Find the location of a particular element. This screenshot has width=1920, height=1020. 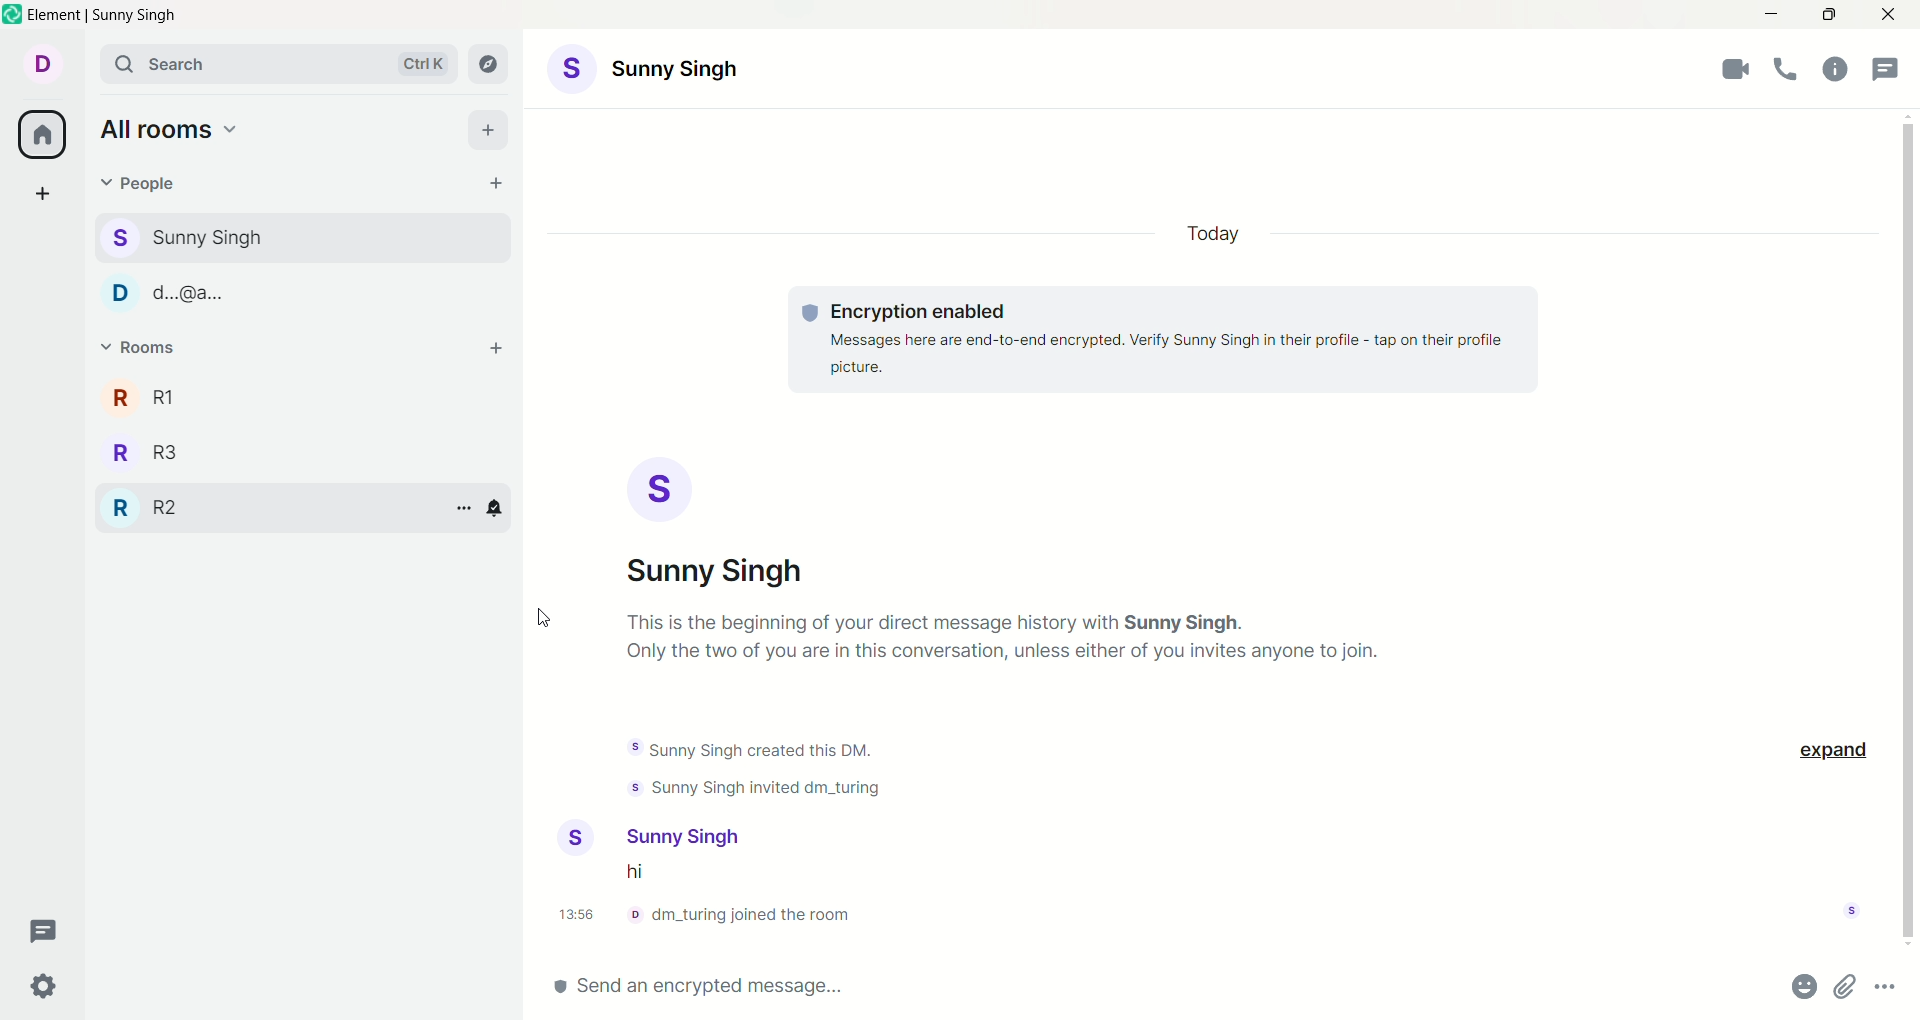

search is located at coordinates (280, 66).